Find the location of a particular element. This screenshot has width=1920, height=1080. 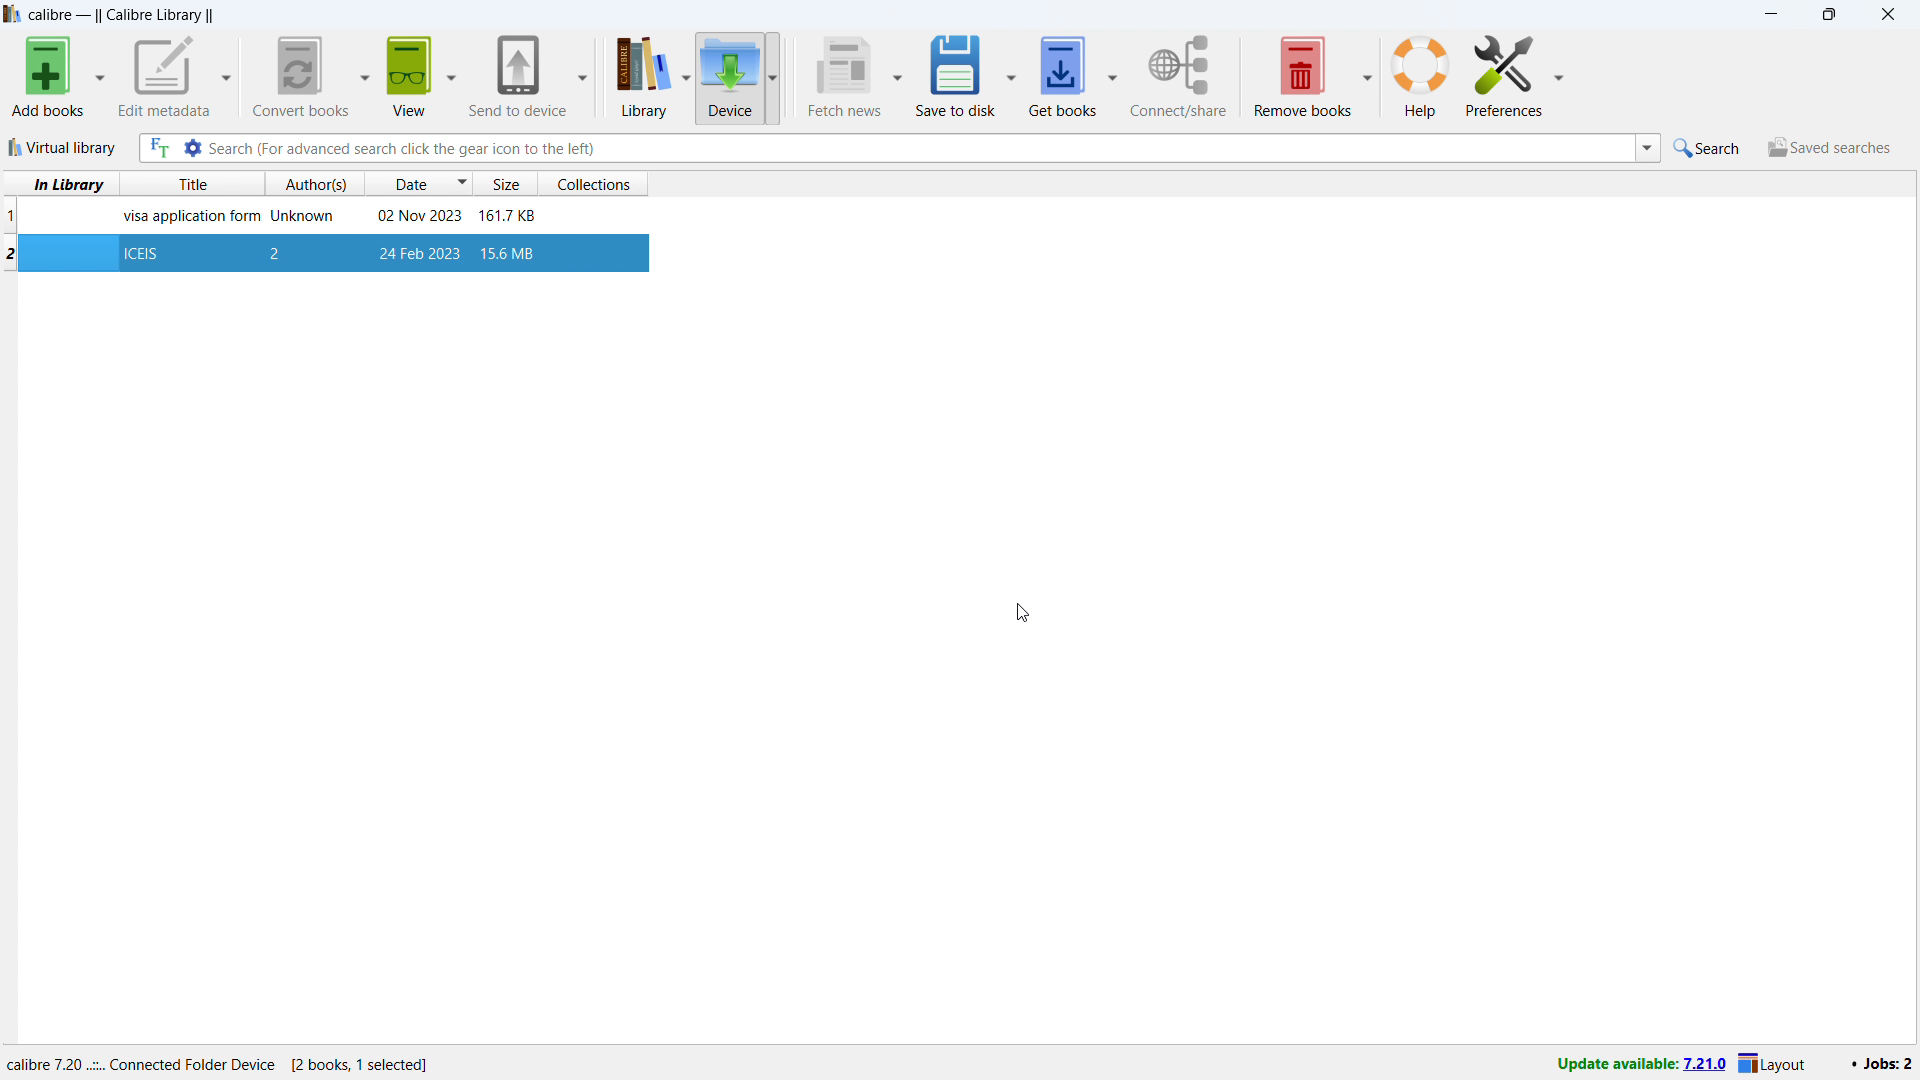

active jobs updated is located at coordinates (1880, 1063).